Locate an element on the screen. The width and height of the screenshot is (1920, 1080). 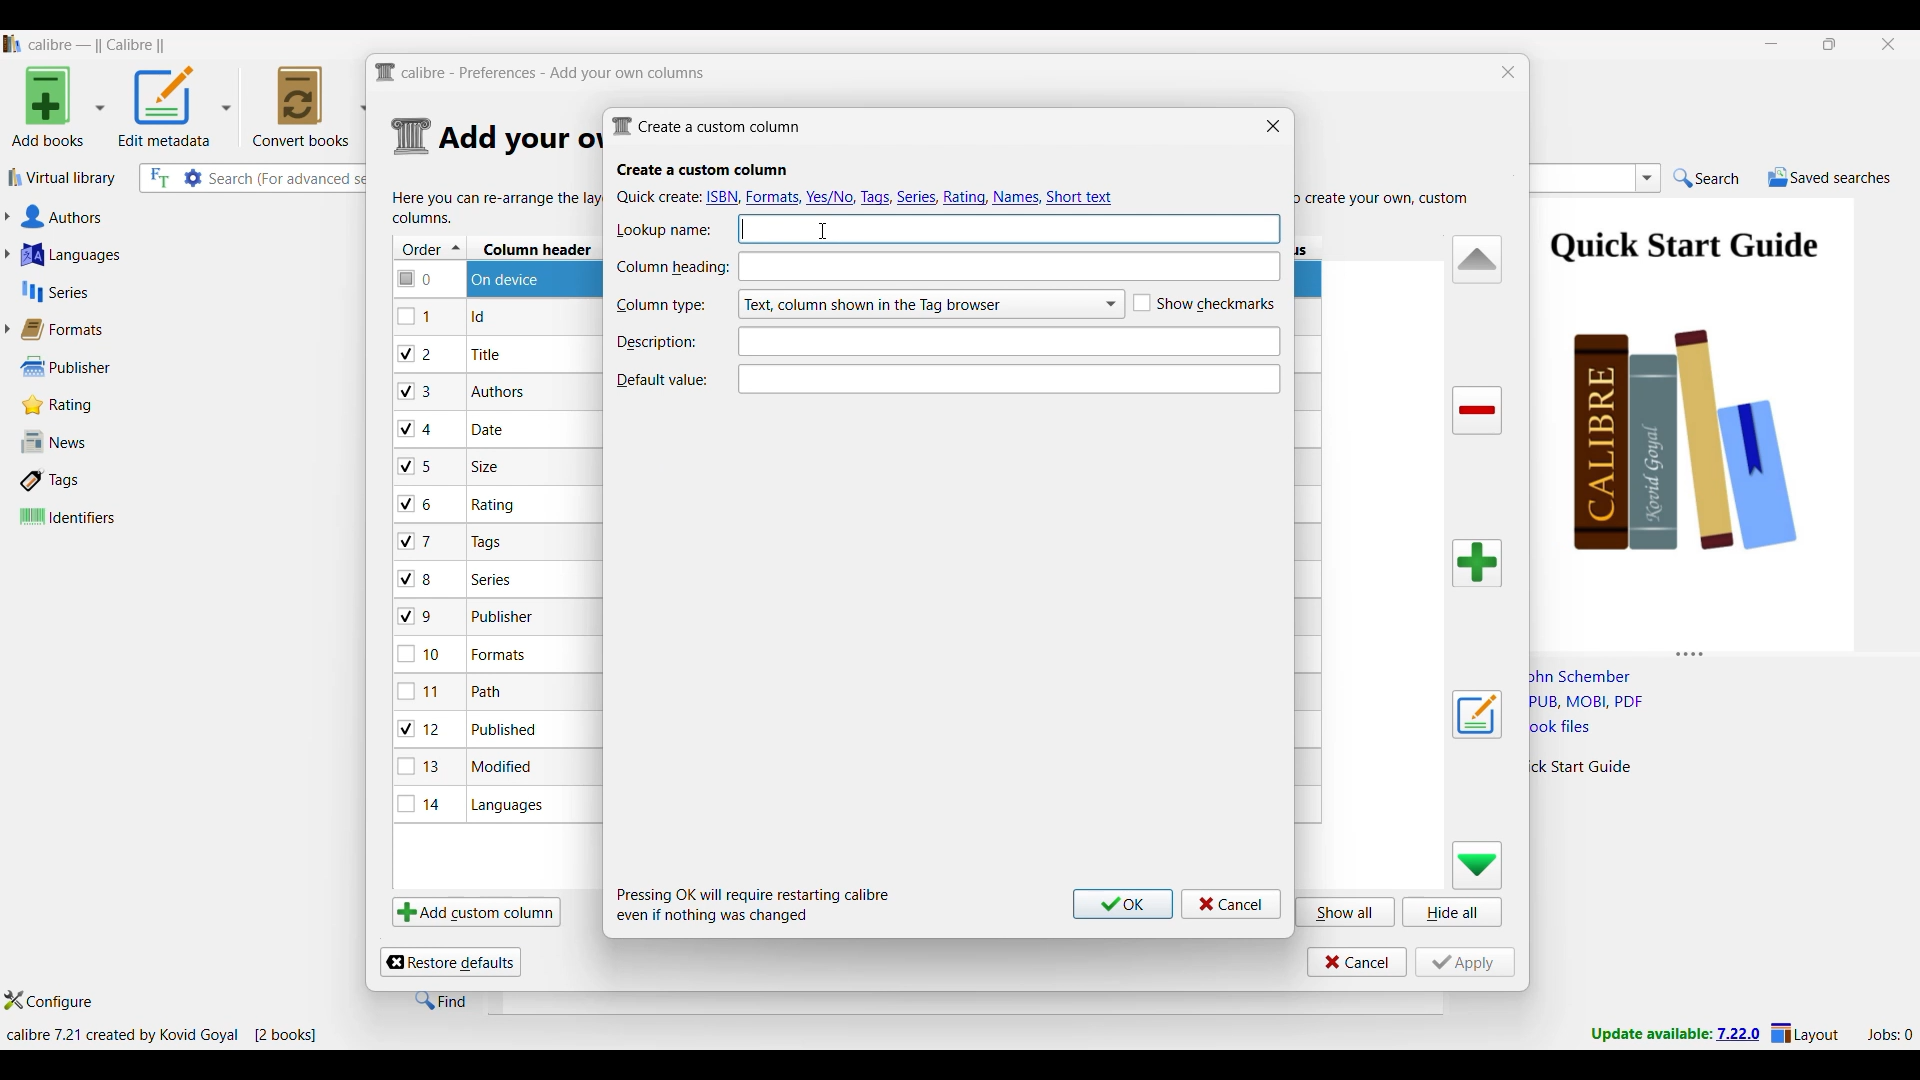
Window name is located at coordinates (706, 126).